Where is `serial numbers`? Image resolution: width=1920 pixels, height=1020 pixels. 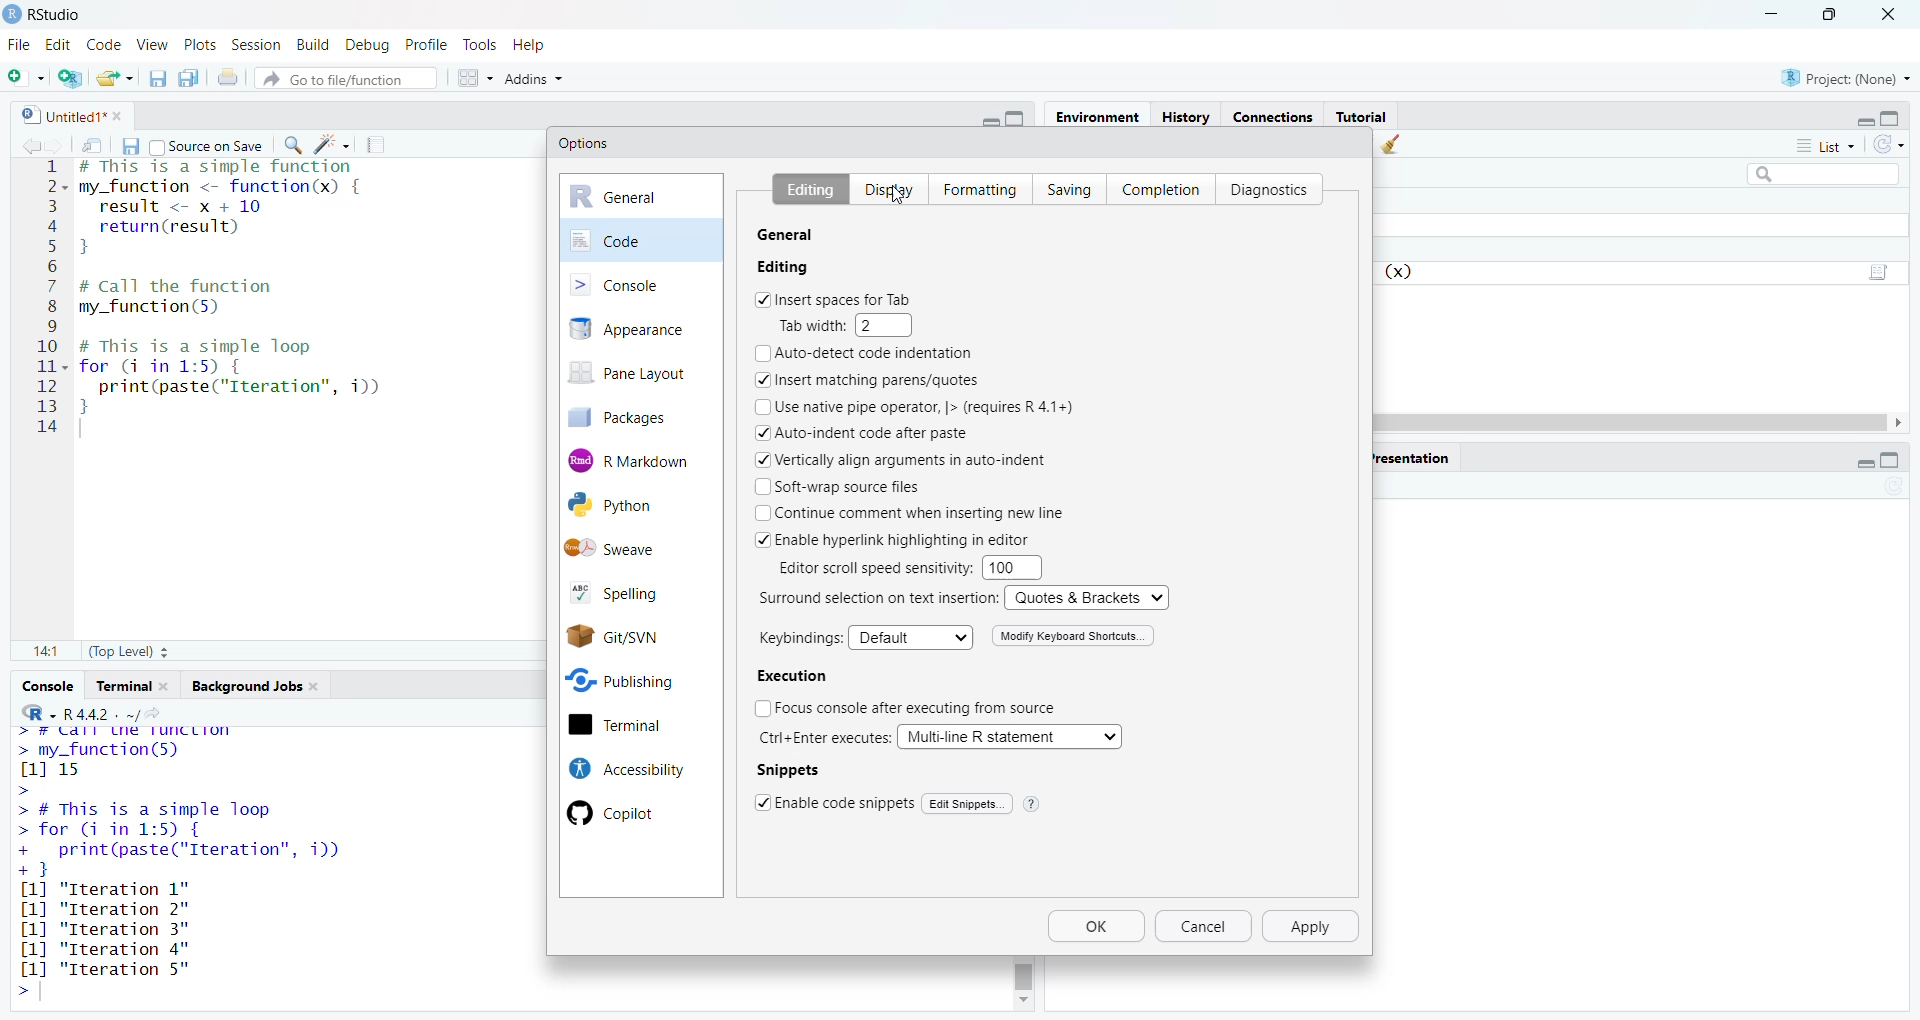
serial numbers is located at coordinates (48, 301).